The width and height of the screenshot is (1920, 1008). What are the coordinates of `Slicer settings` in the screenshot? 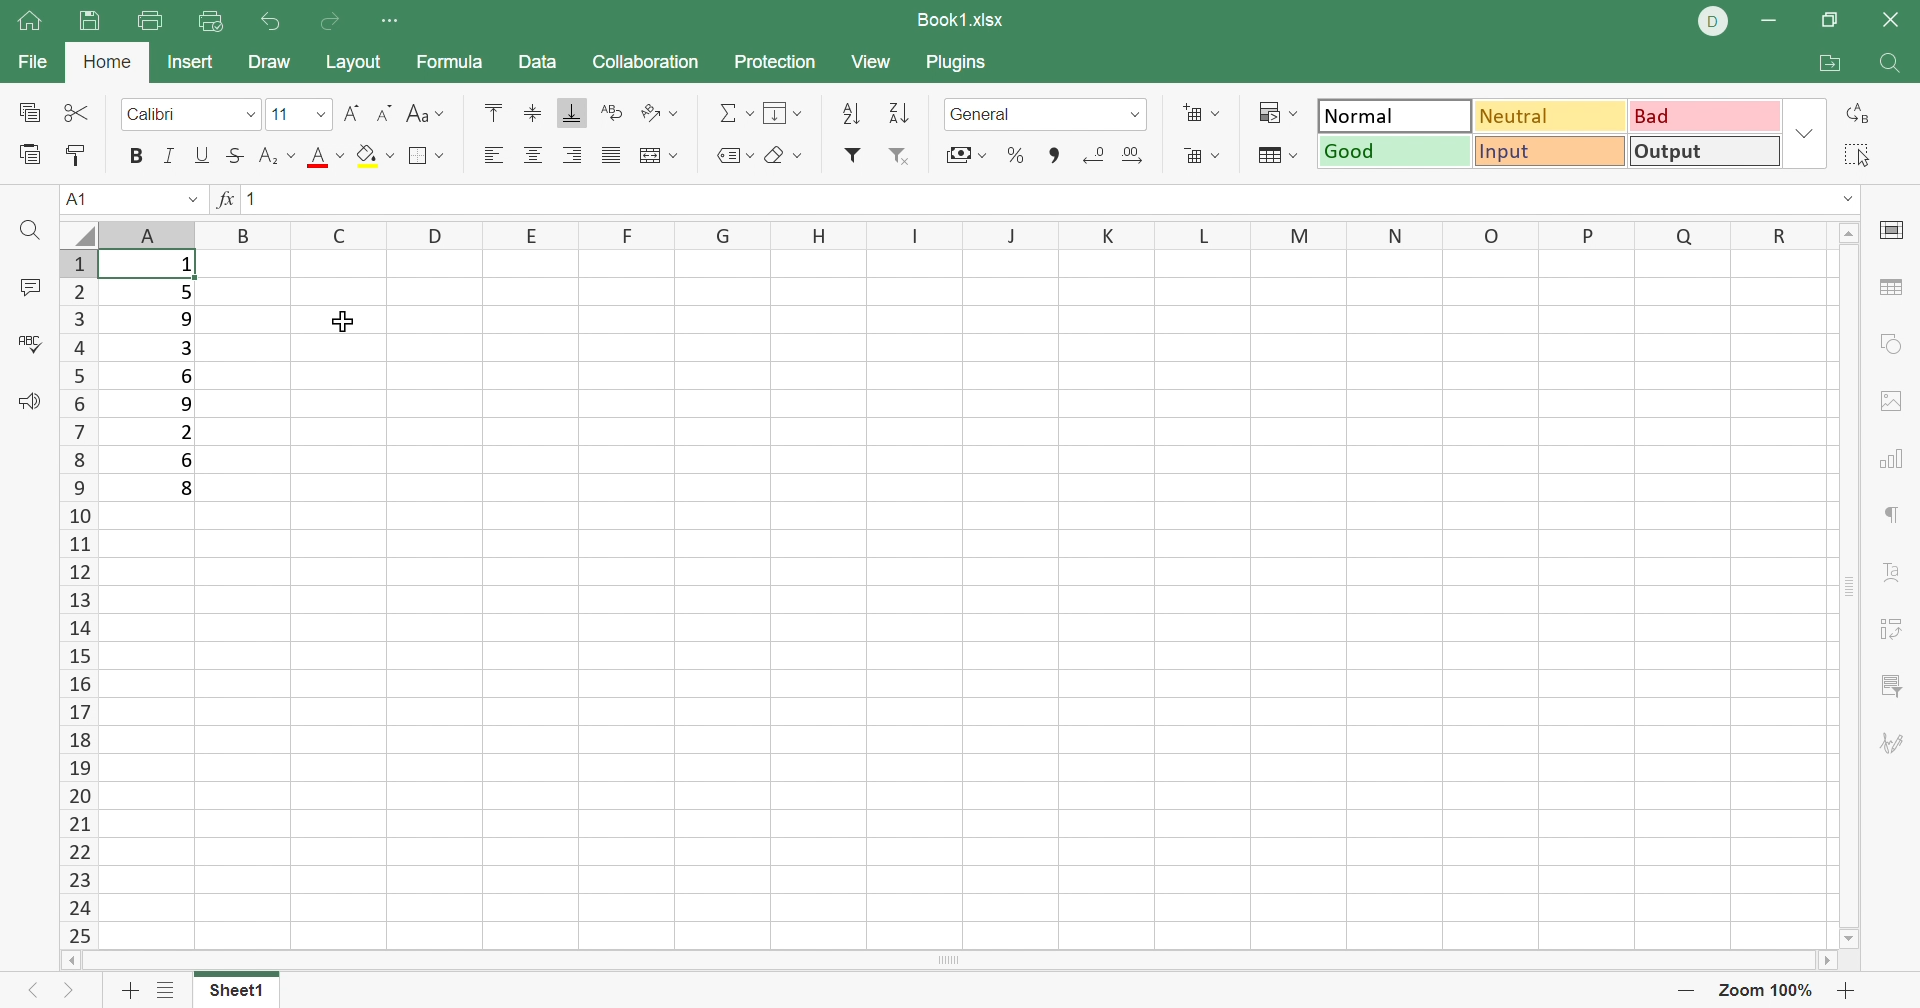 It's located at (1894, 686).